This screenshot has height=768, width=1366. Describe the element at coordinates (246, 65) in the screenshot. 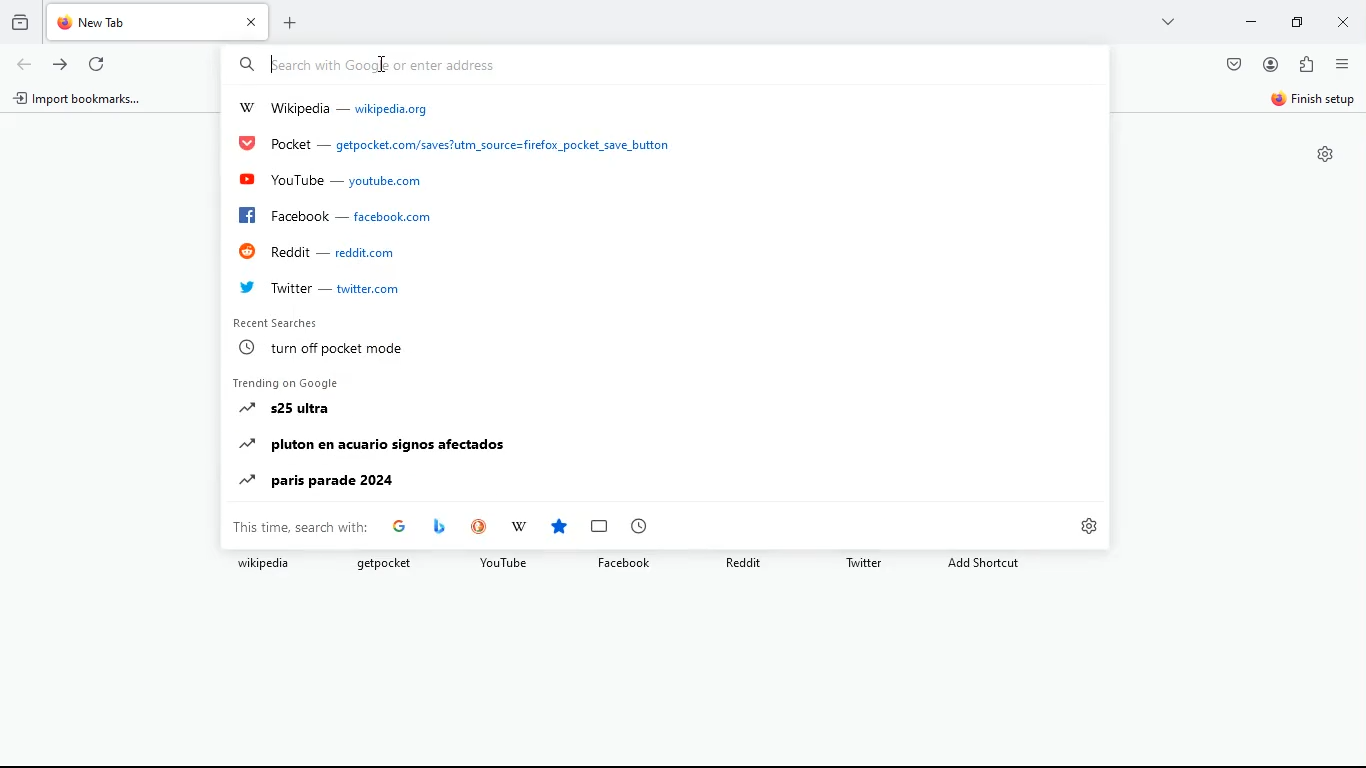

I see `Search` at that location.